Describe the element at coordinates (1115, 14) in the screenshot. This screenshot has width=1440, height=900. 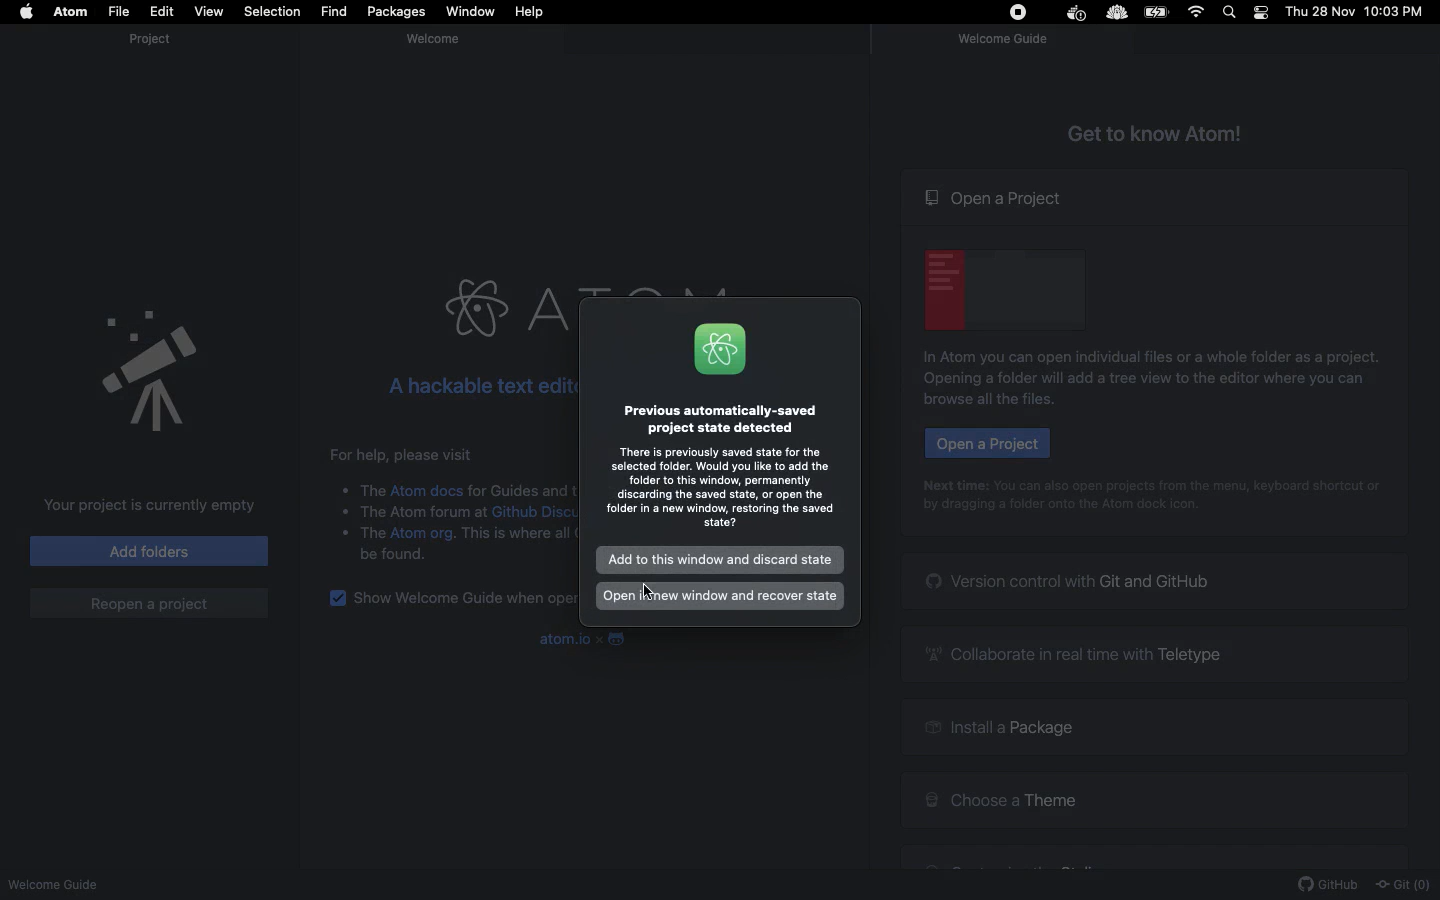
I see `` at that location.